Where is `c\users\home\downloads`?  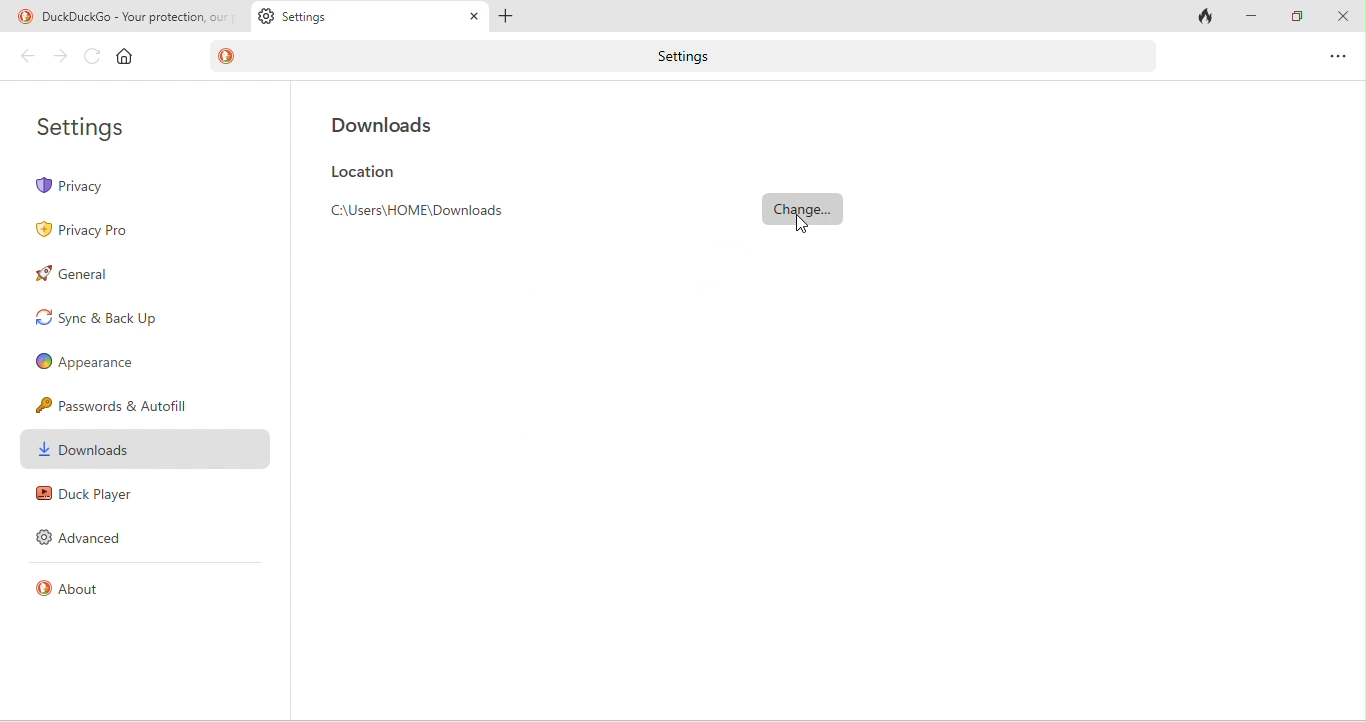 c\users\home\downloads is located at coordinates (431, 213).